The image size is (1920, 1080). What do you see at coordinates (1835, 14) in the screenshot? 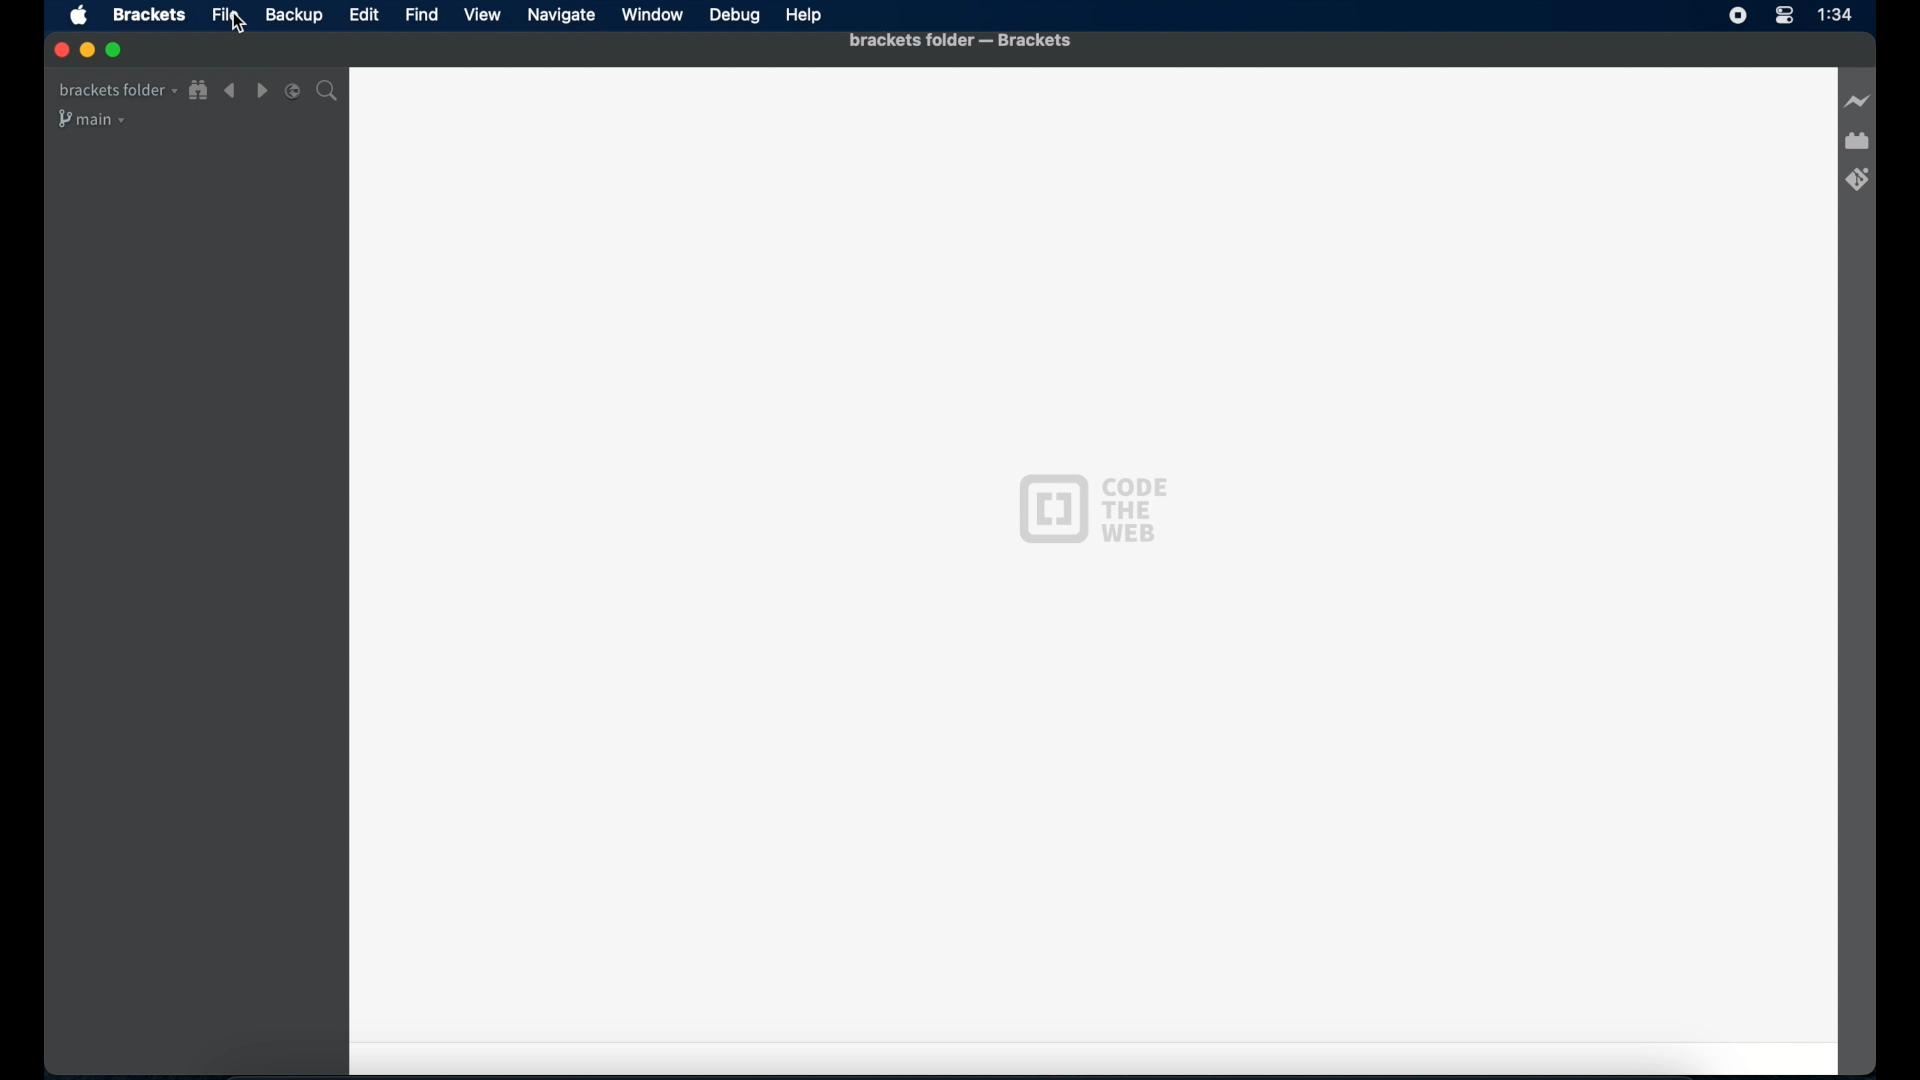
I see `Time` at bounding box center [1835, 14].